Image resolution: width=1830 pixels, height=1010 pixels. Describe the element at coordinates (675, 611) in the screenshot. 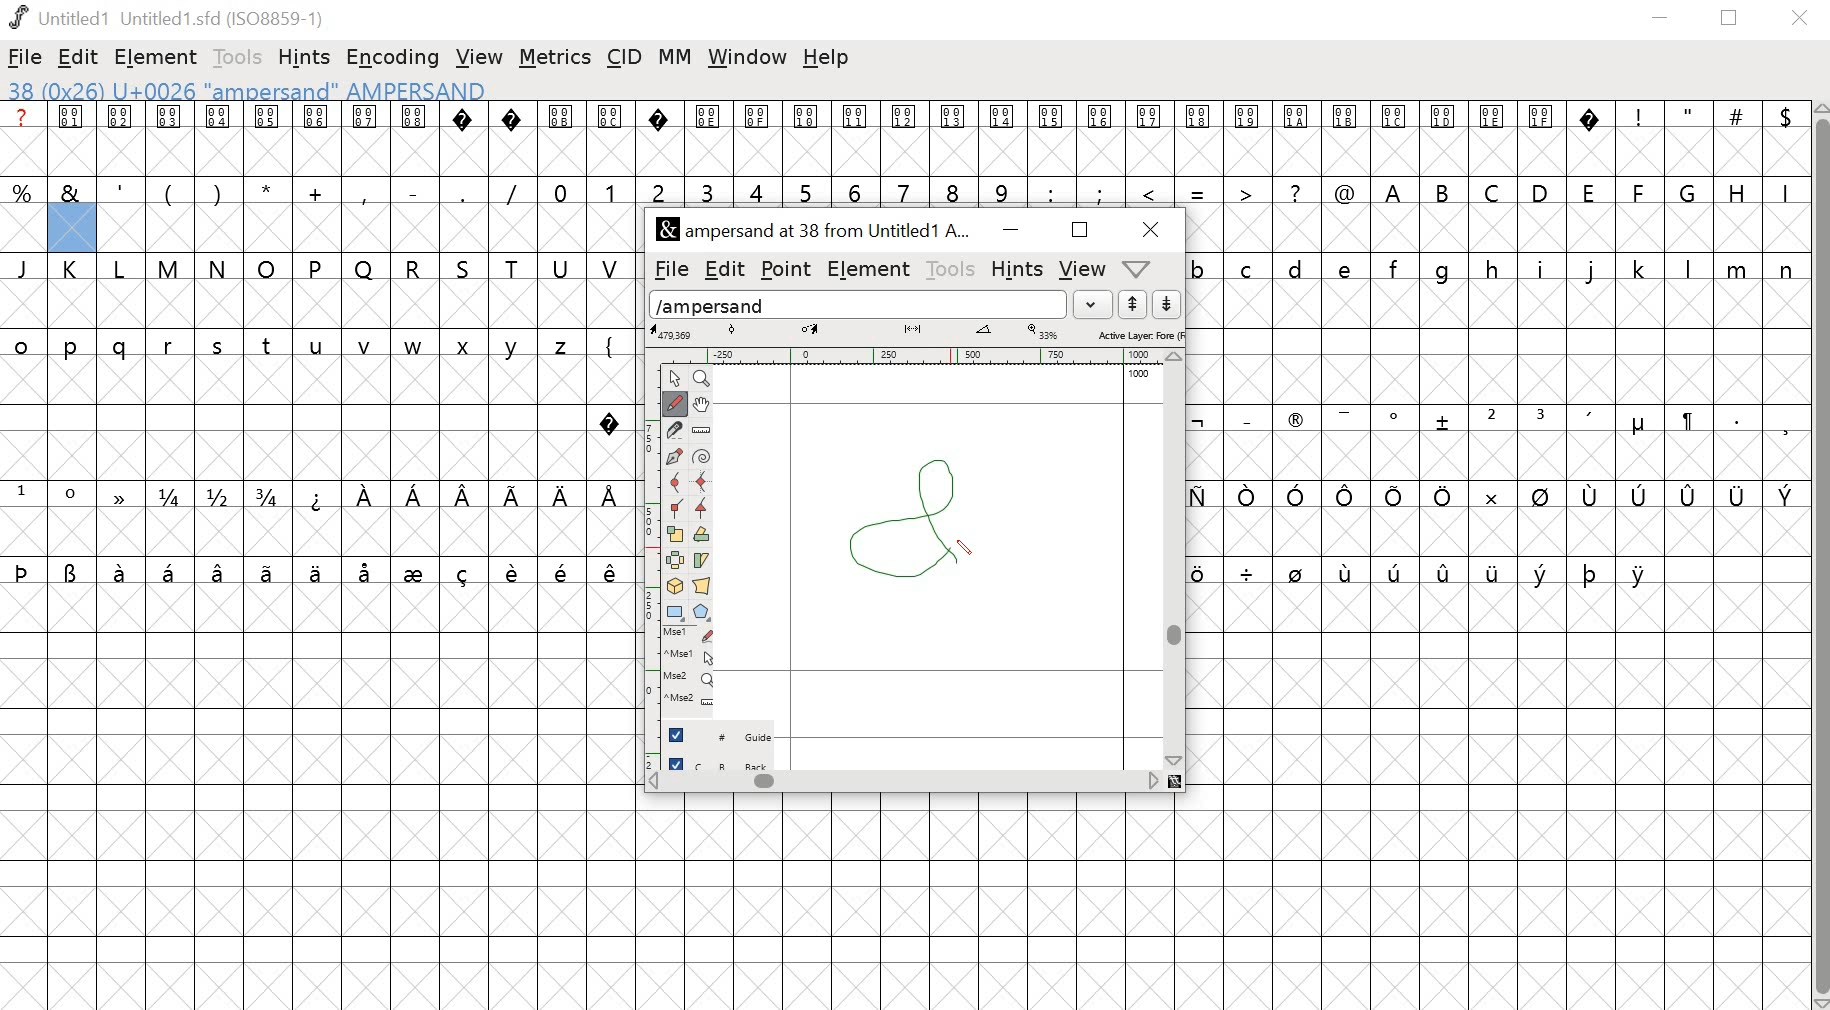

I see `rectangle and ellipse` at that location.